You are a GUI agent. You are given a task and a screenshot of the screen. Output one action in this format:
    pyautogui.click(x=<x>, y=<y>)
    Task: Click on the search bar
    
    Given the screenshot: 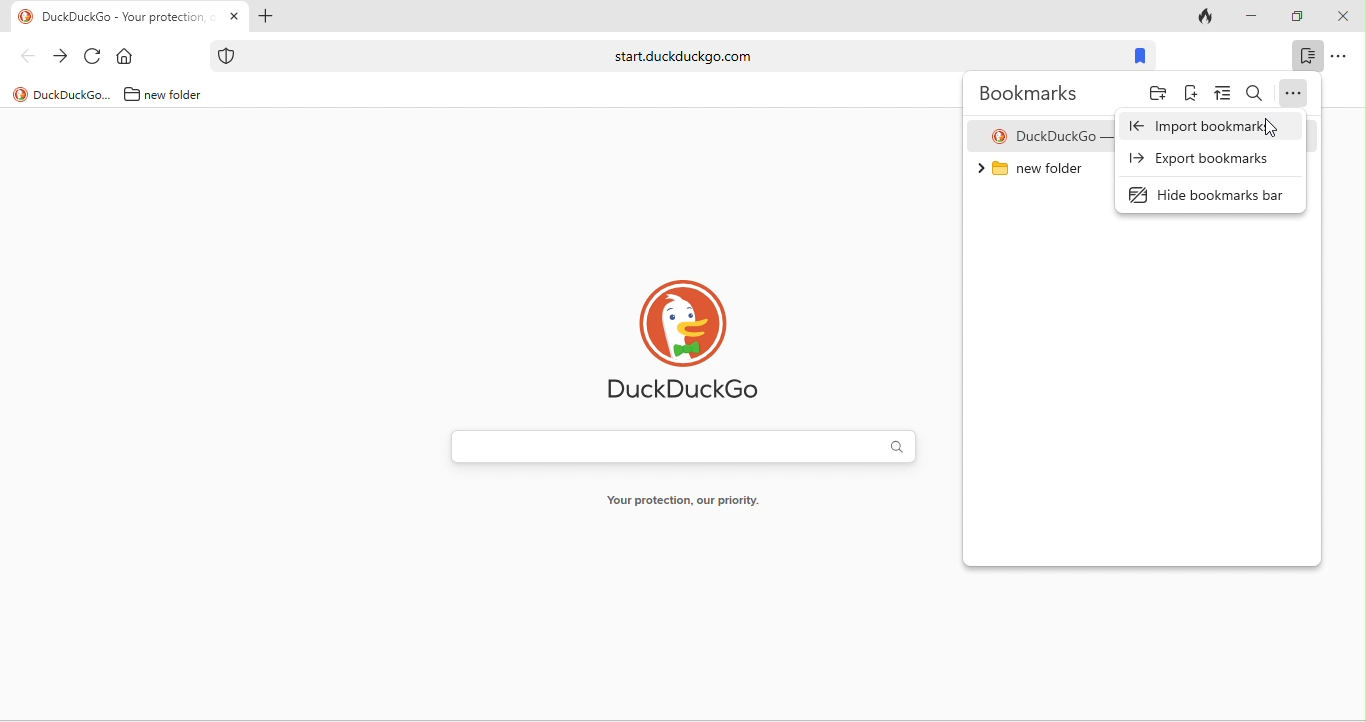 What is the action you would take?
    pyautogui.click(x=683, y=449)
    